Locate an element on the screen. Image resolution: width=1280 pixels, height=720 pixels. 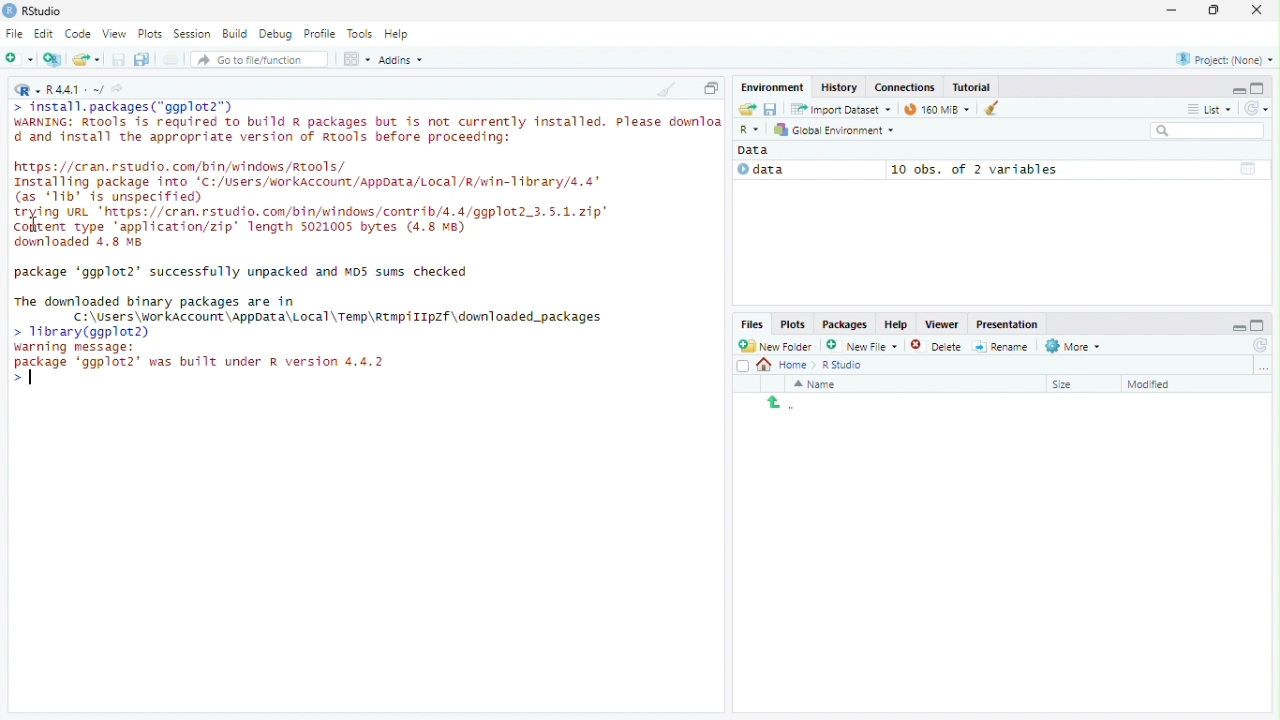
Create new file is located at coordinates (862, 345).